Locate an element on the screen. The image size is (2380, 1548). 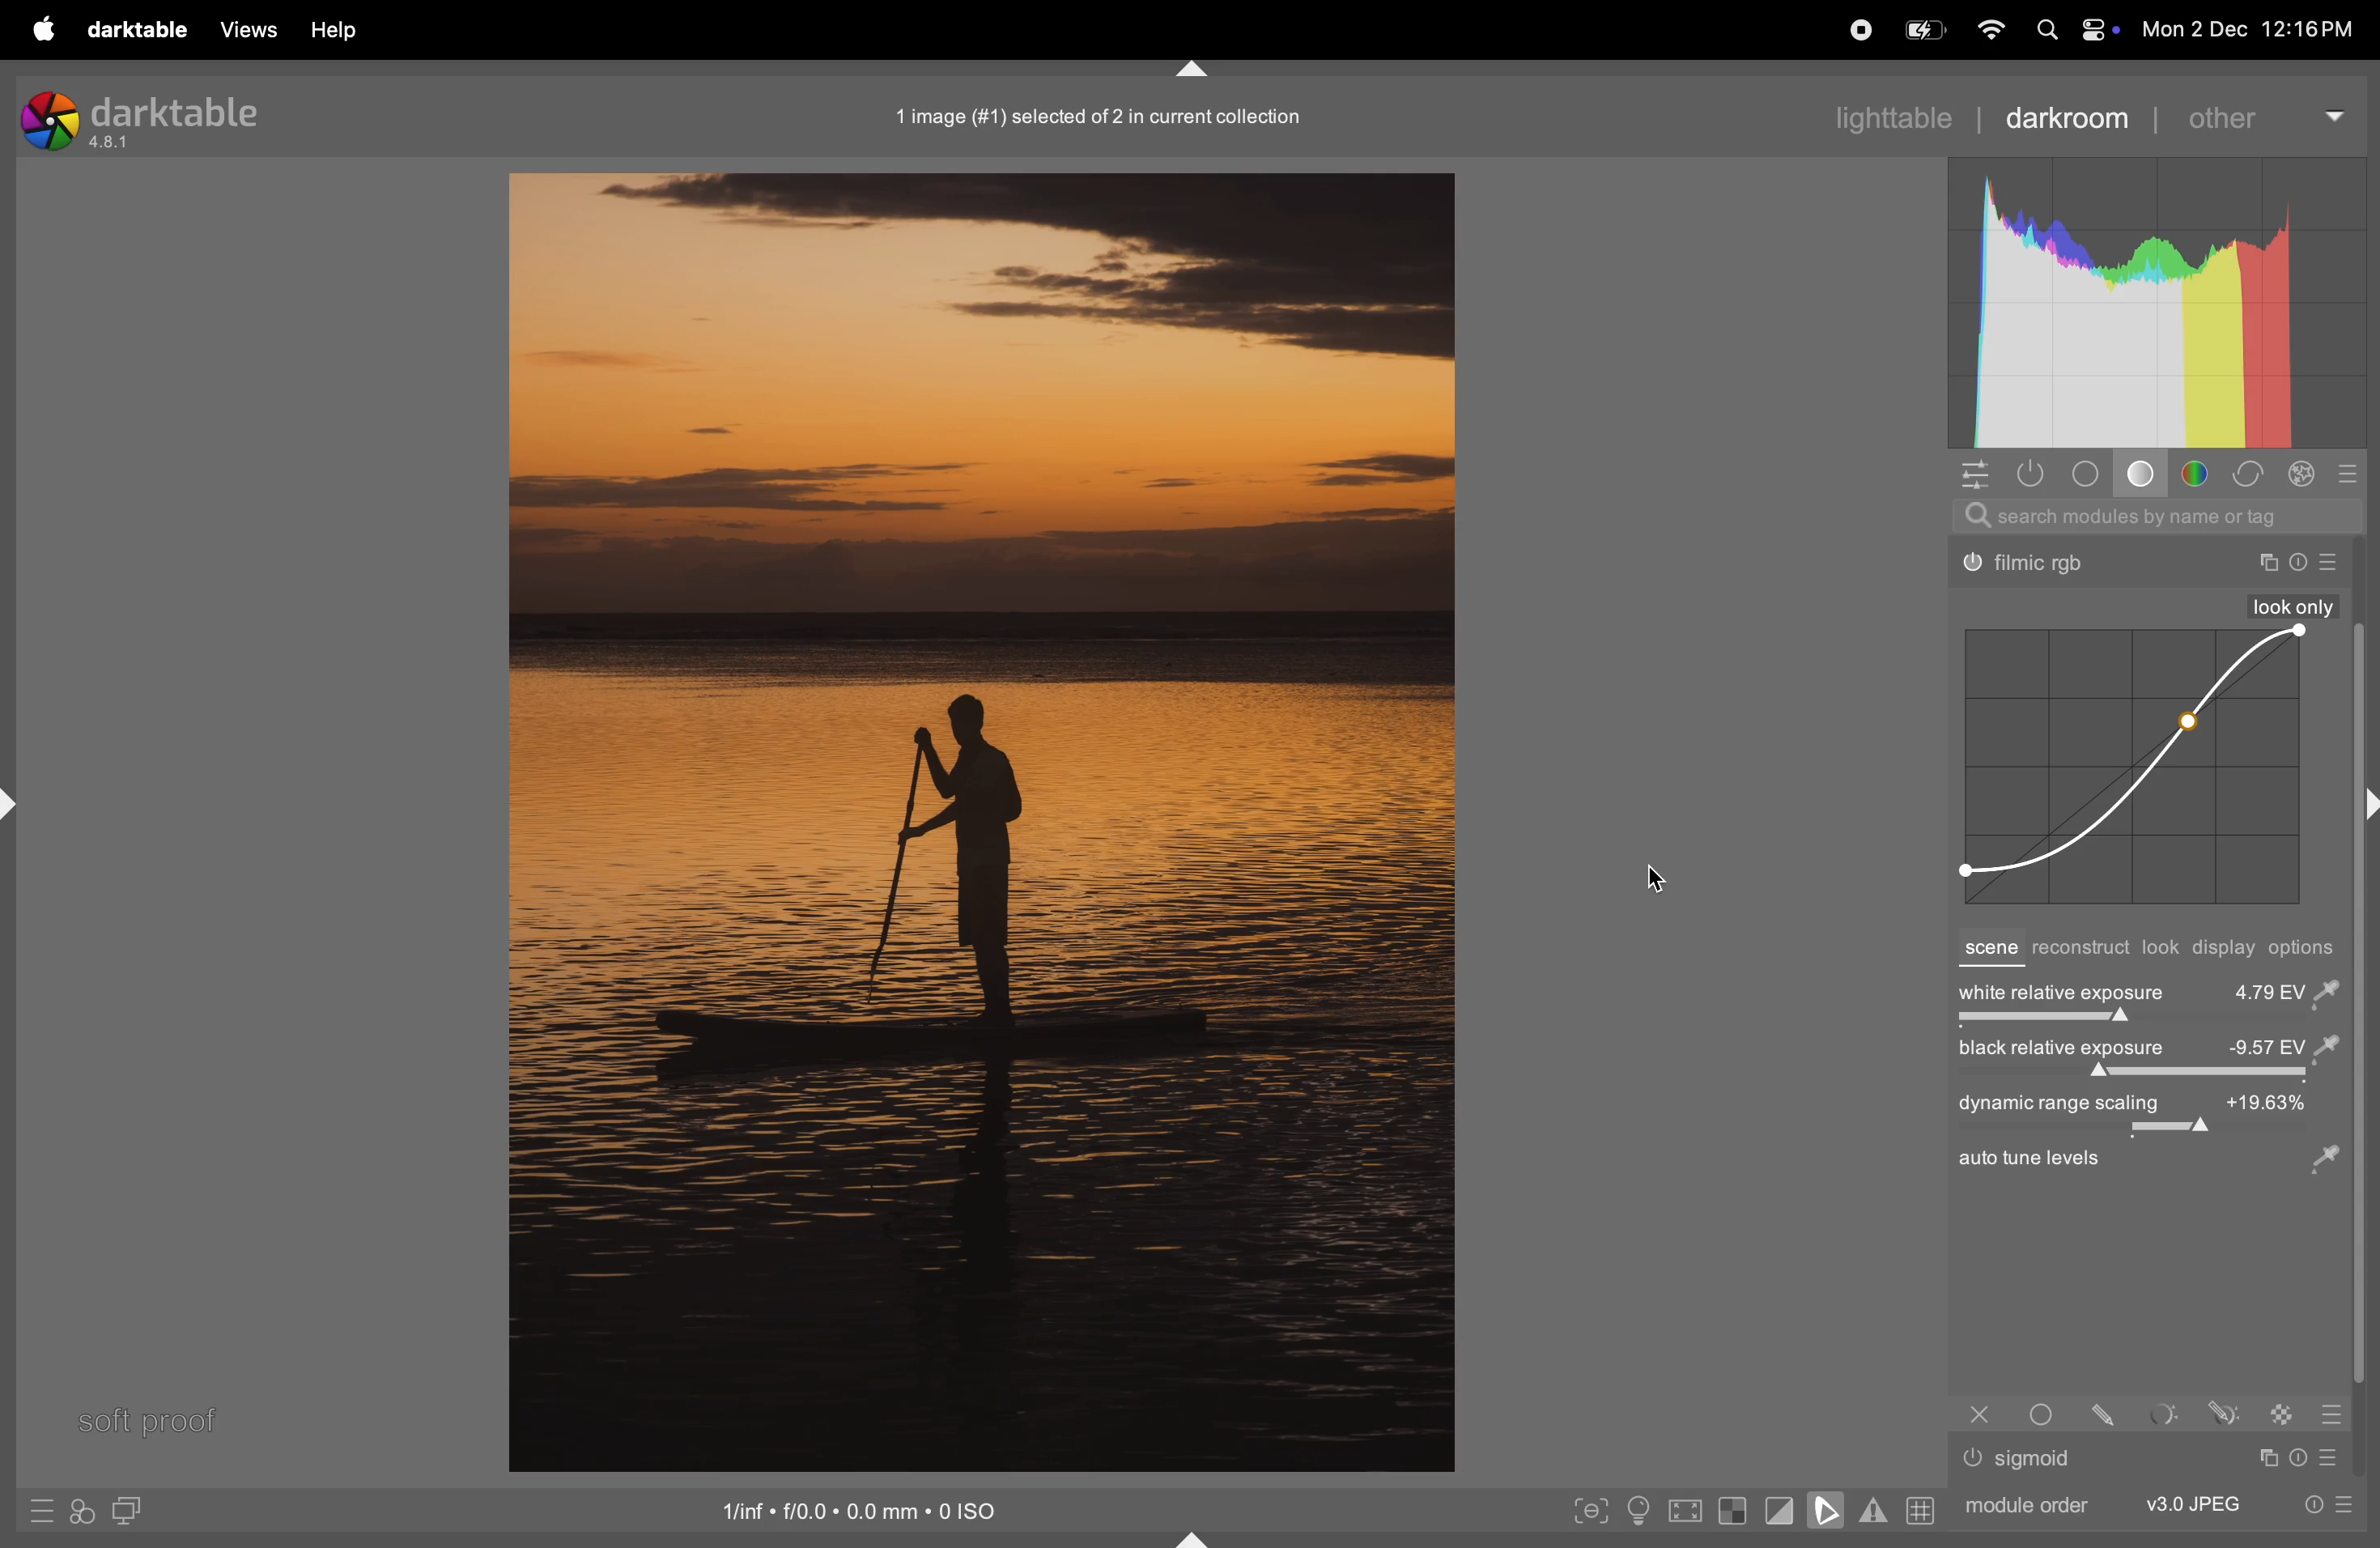
effect is located at coordinates (2302, 474).